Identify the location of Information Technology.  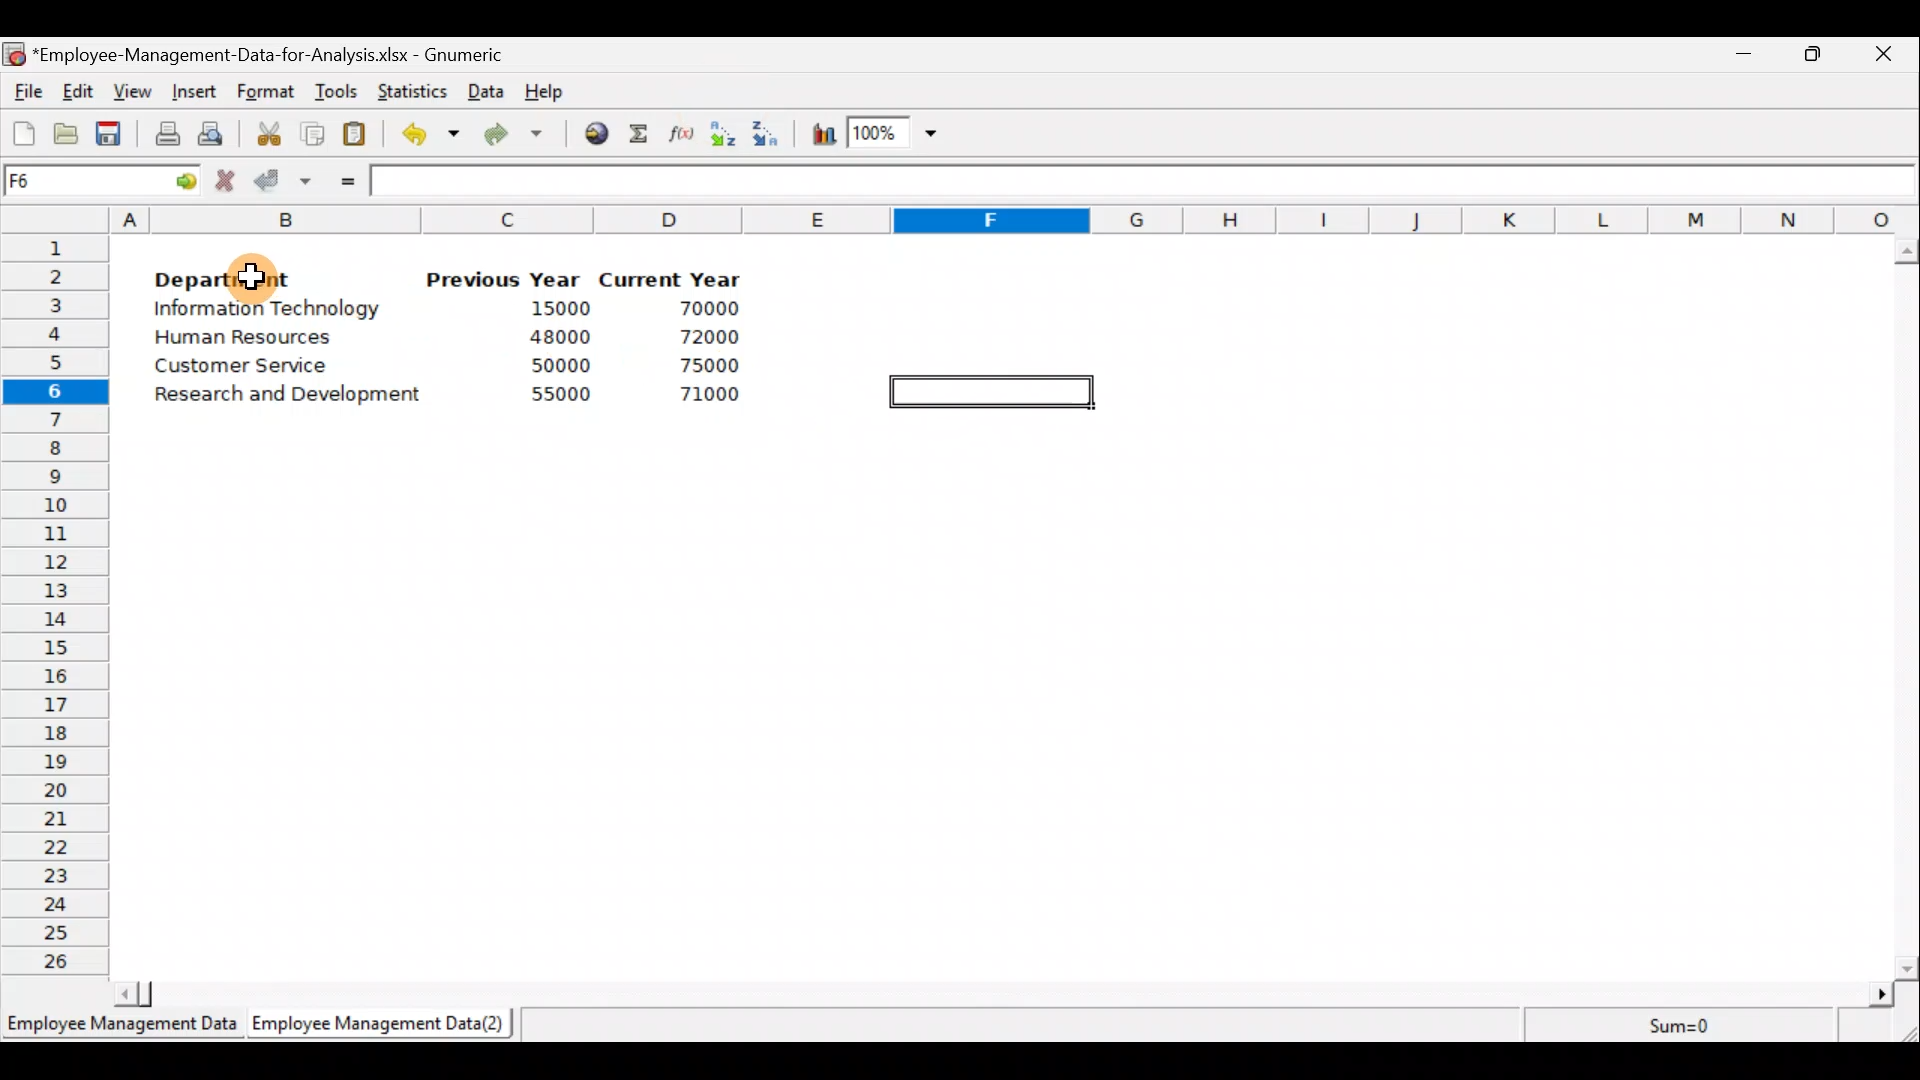
(265, 309).